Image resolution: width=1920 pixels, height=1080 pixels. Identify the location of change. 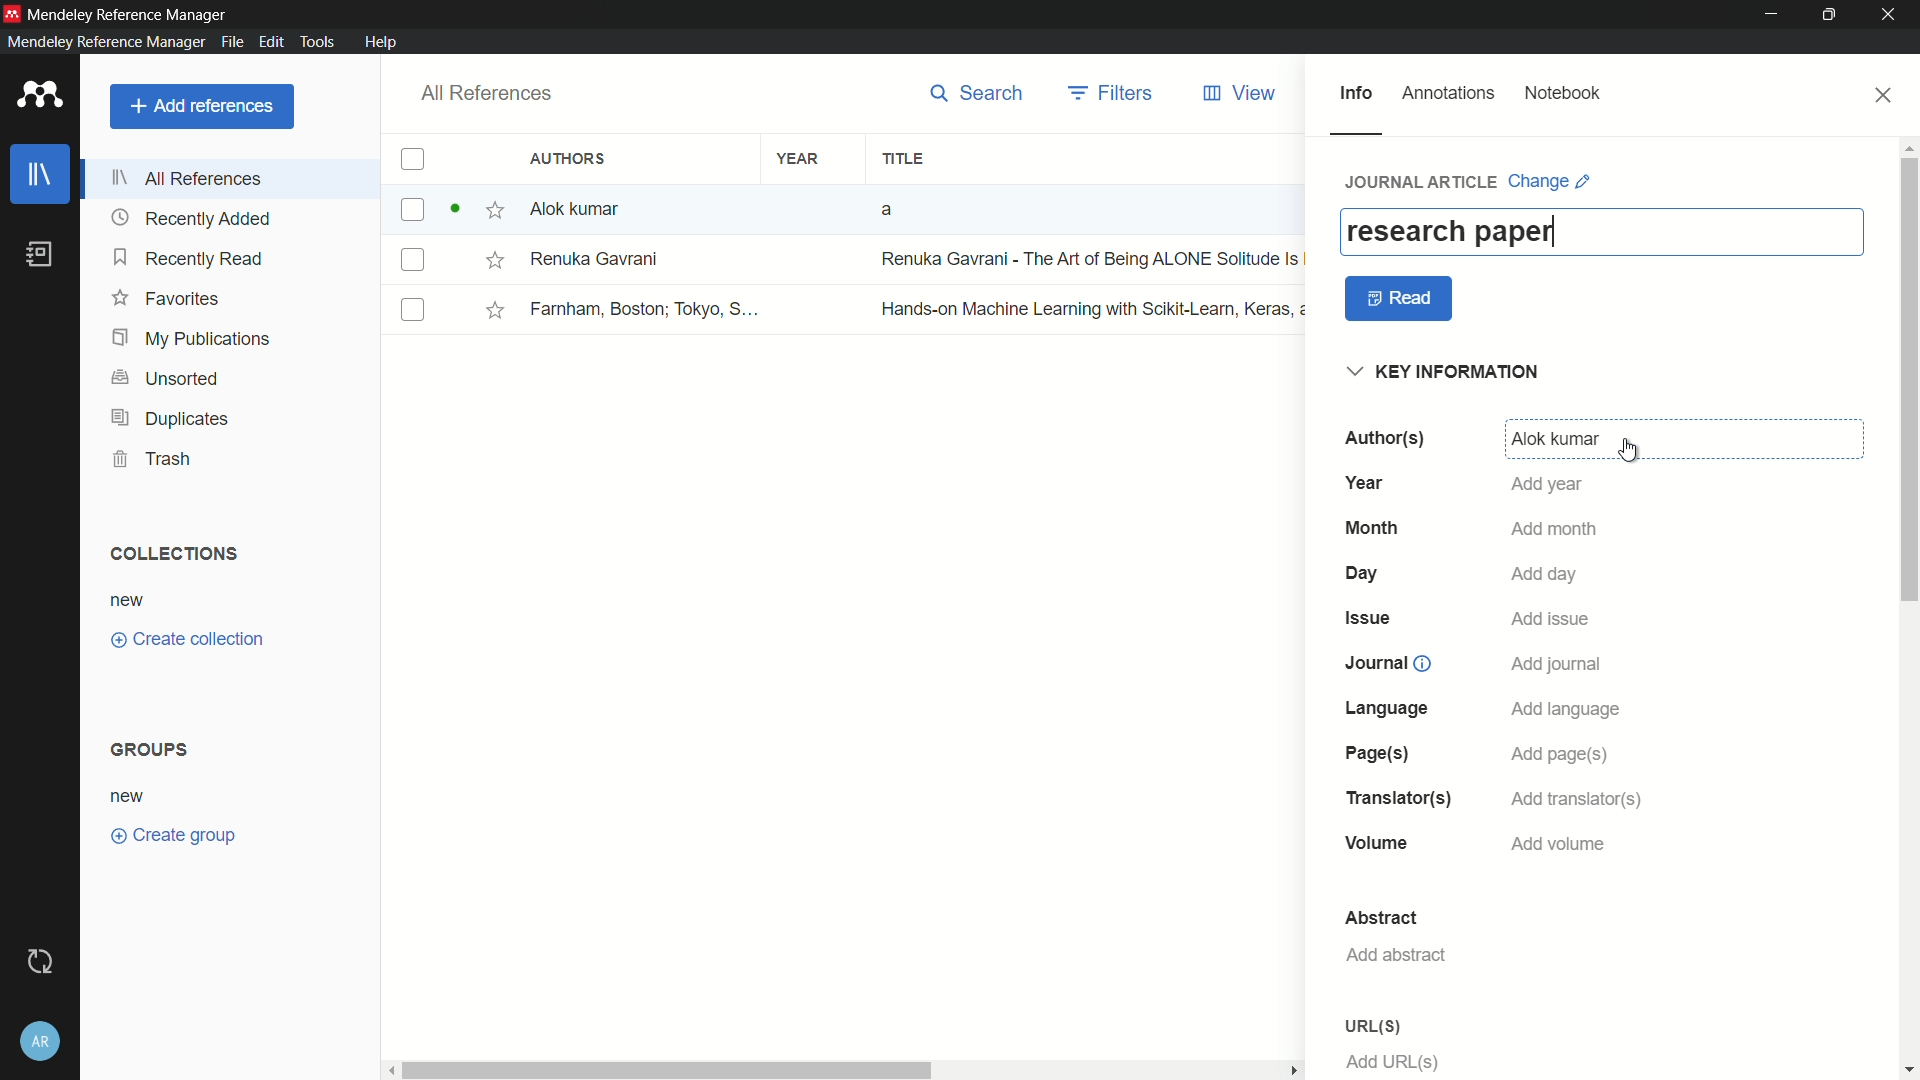
(1550, 181).